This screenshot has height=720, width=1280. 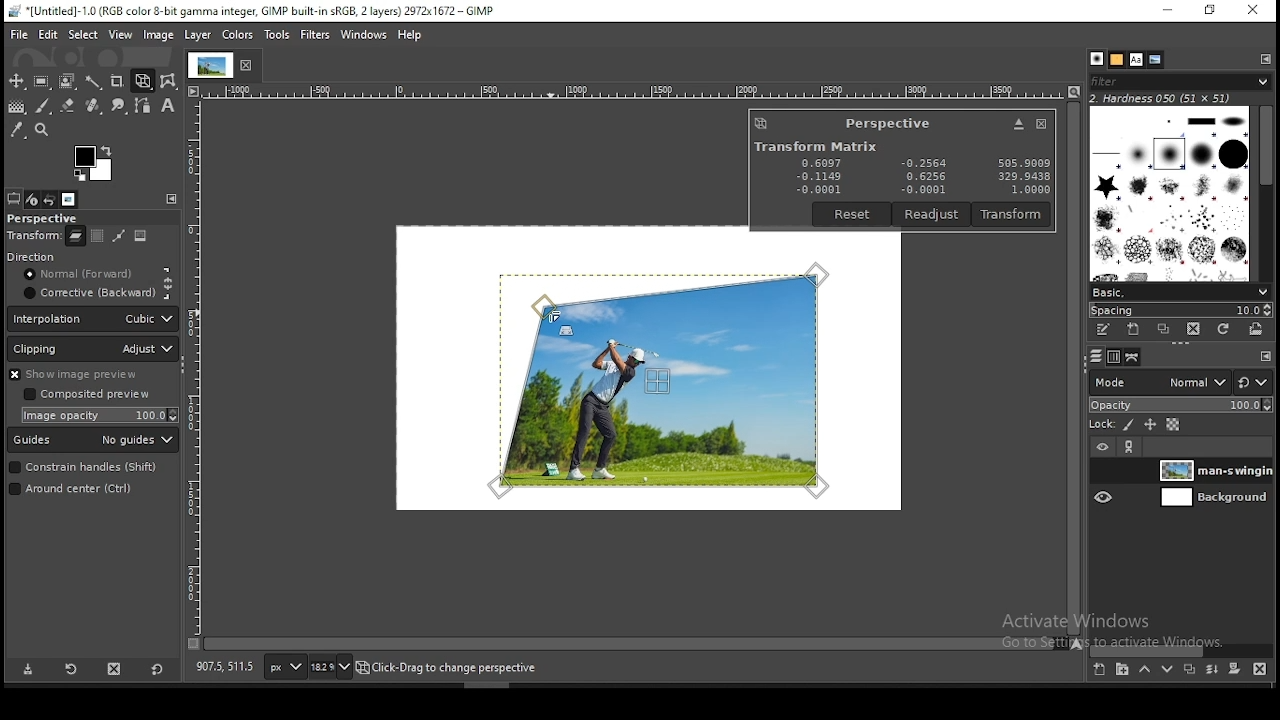 What do you see at coordinates (1119, 670) in the screenshot?
I see `new layer group` at bounding box center [1119, 670].